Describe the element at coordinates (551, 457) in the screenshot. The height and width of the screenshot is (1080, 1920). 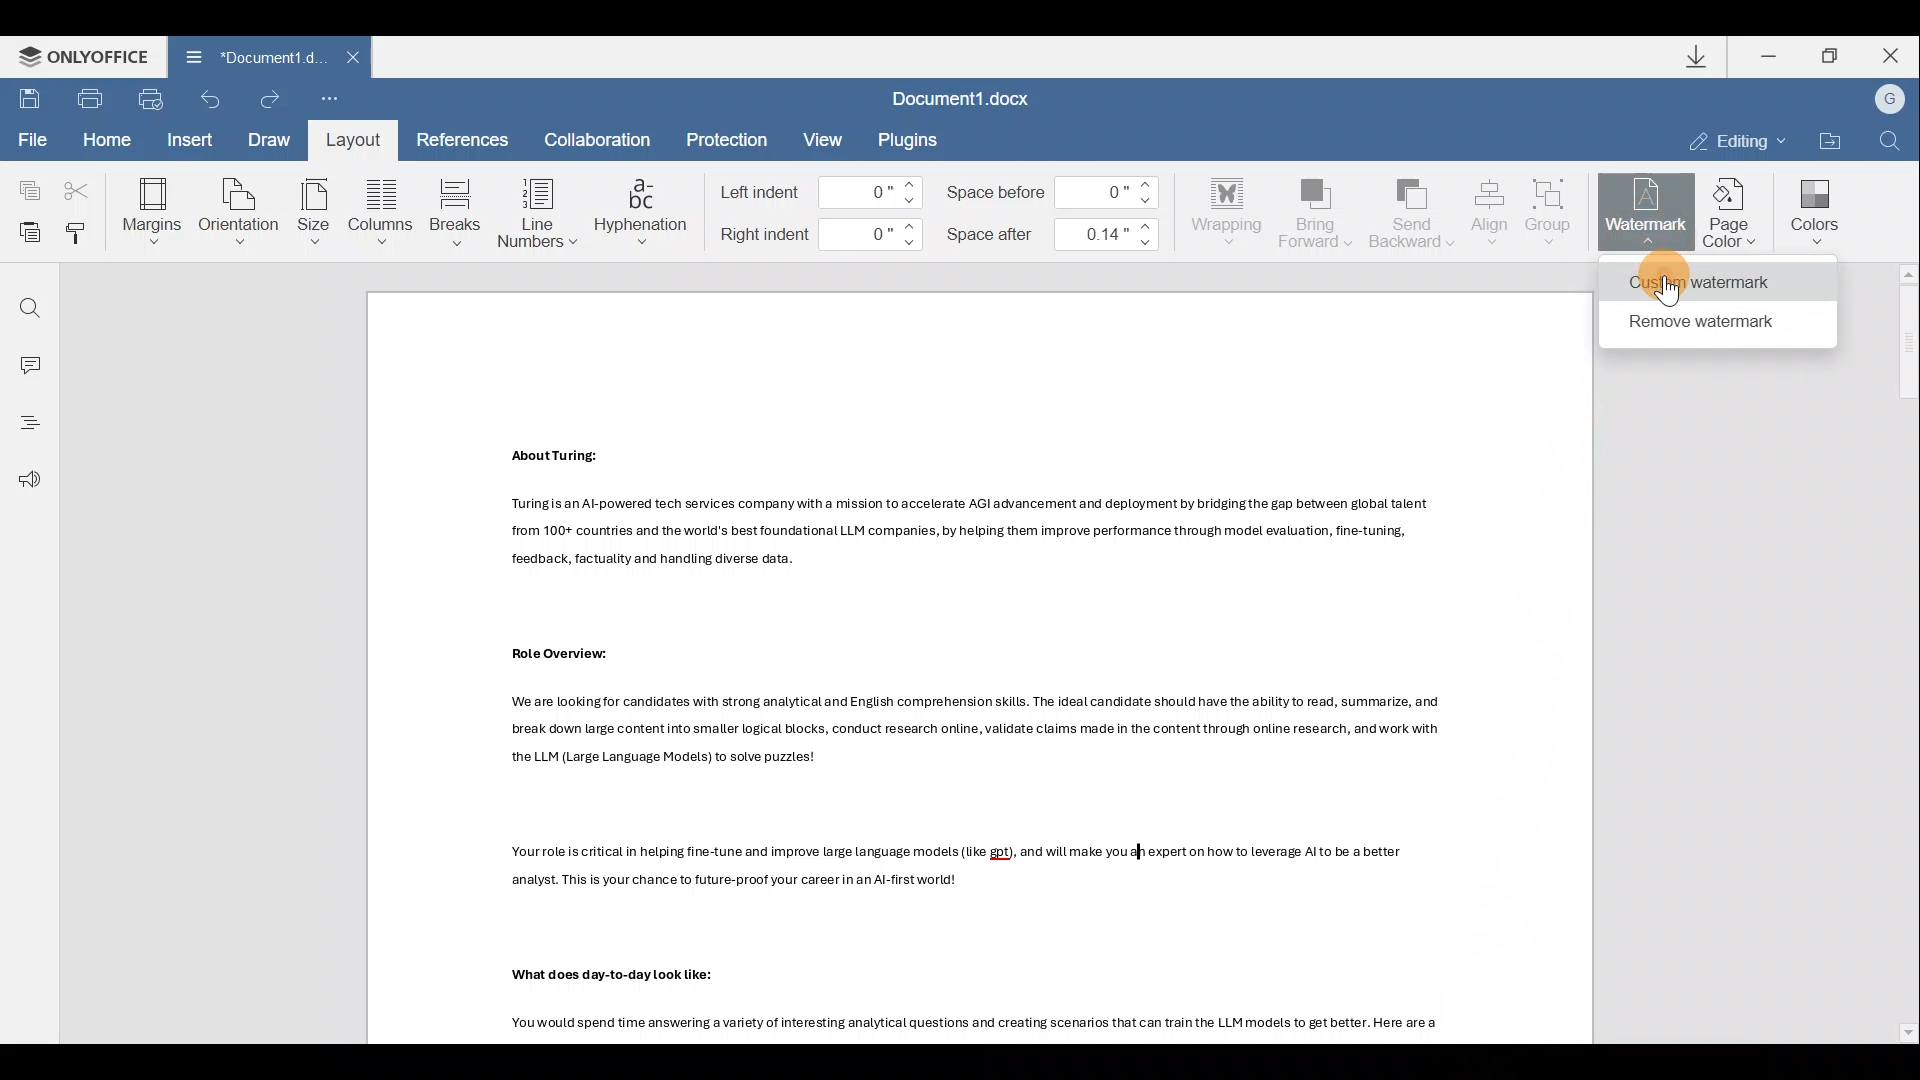
I see `` at that location.